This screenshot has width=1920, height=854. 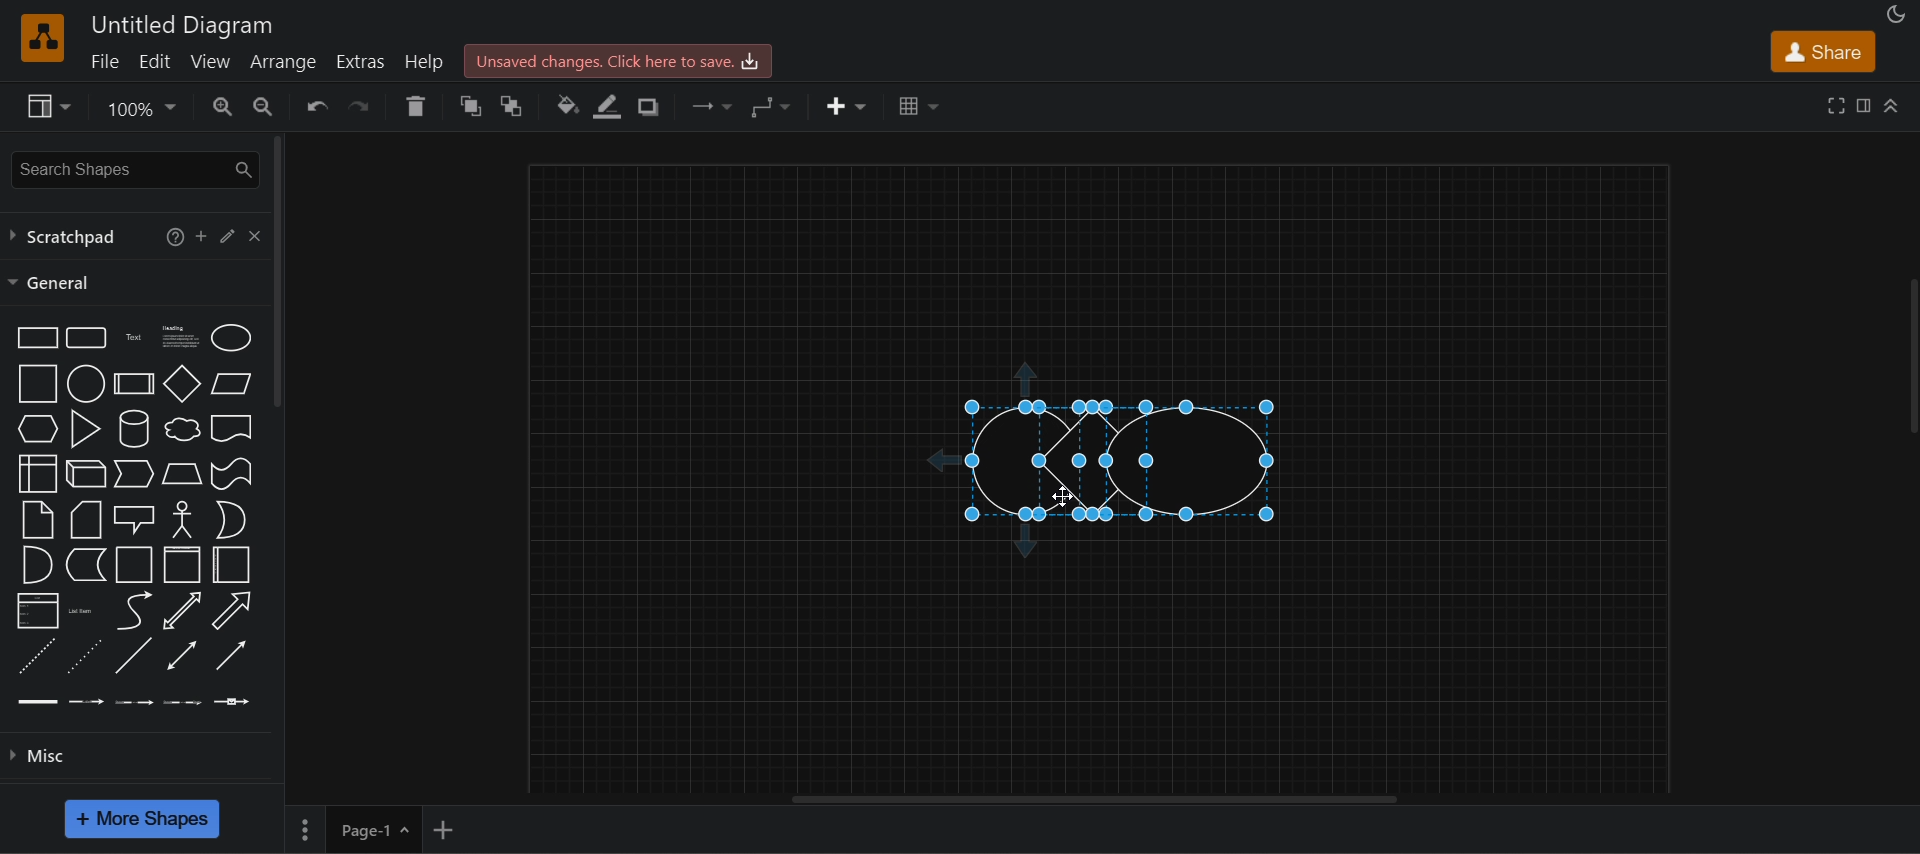 What do you see at coordinates (36, 519) in the screenshot?
I see `note` at bounding box center [36, 519].